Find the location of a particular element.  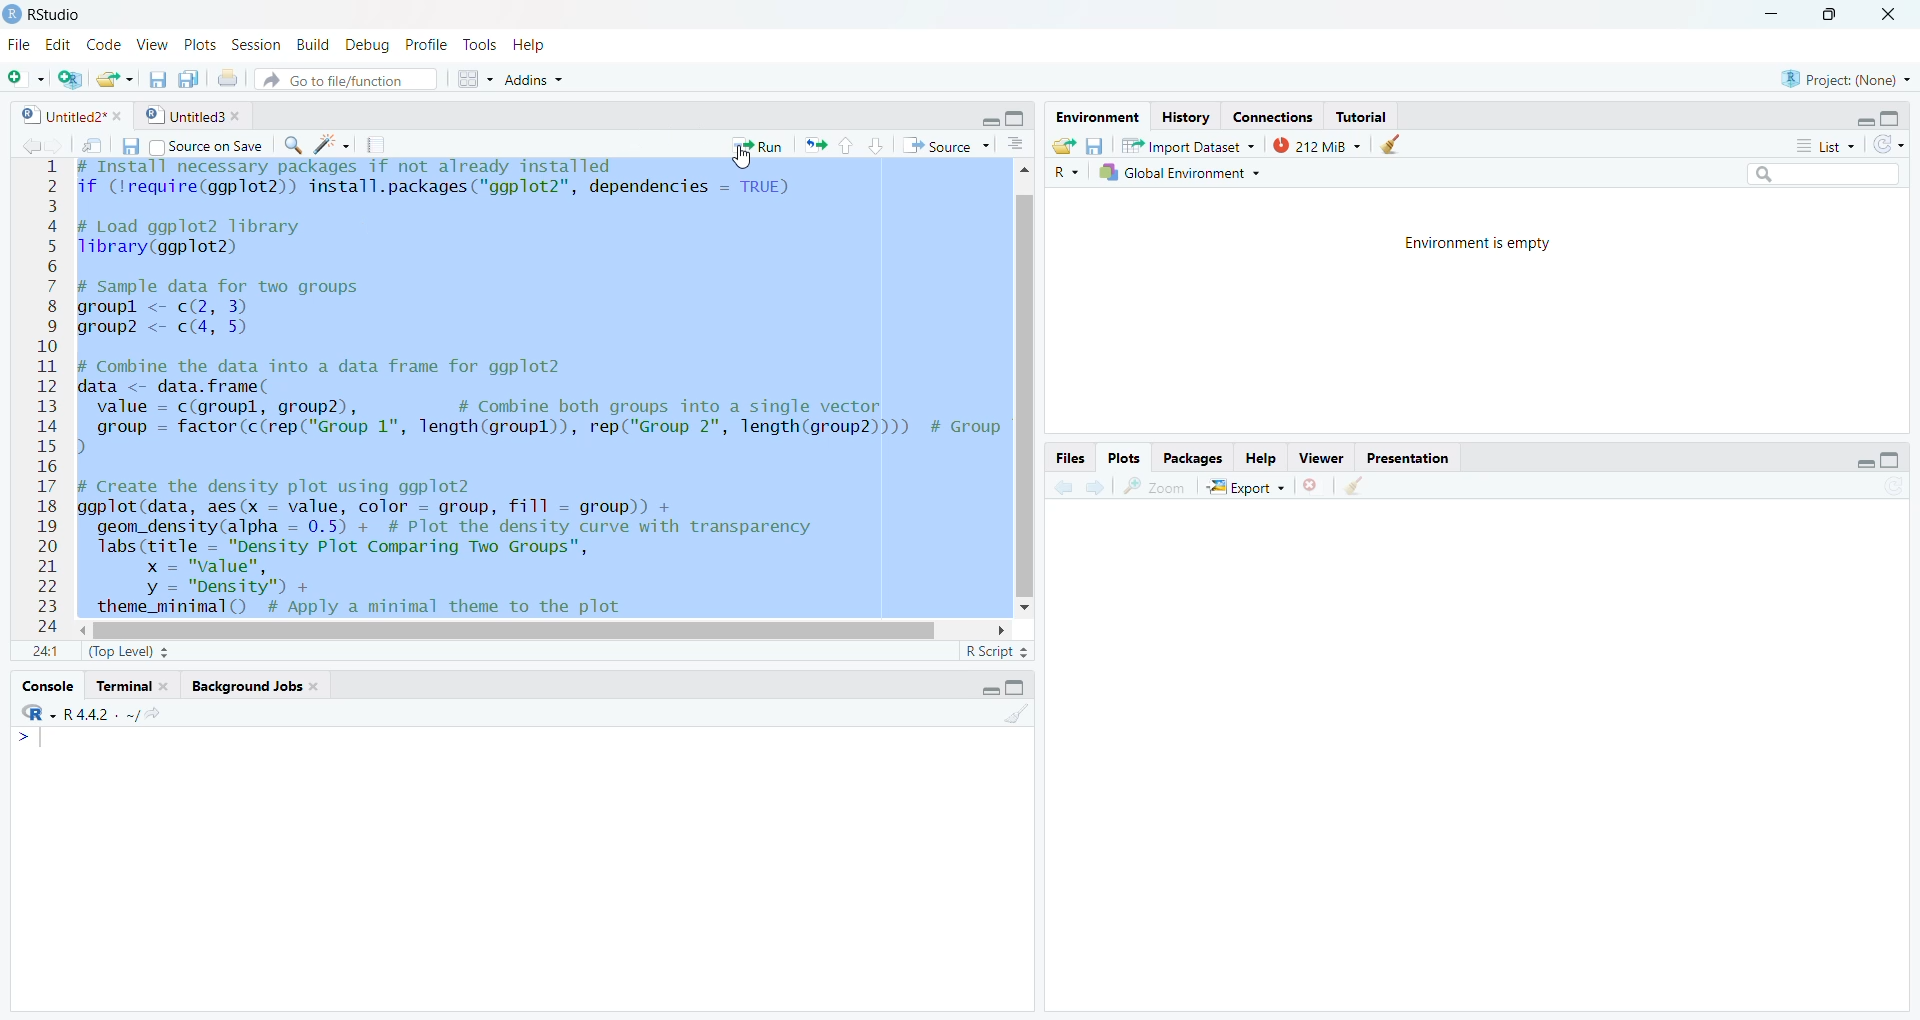

close is located at coordinates (1317, 484).